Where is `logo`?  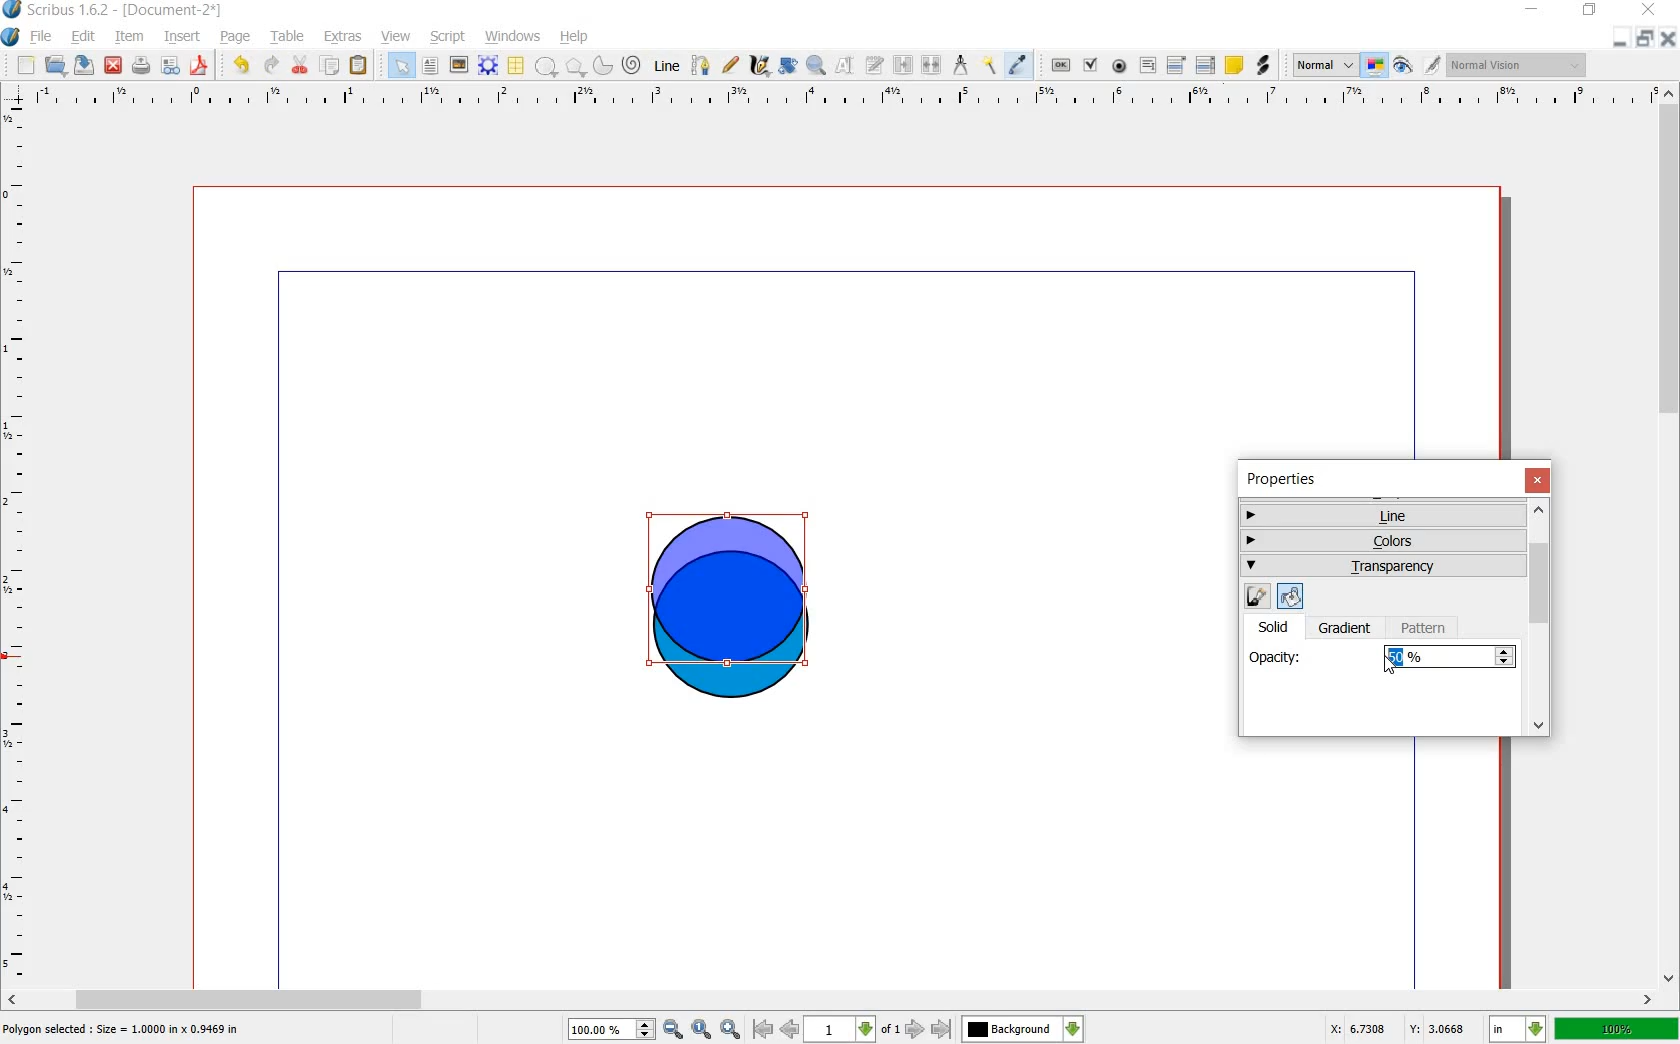
logo is located at coordinates (12, 9).